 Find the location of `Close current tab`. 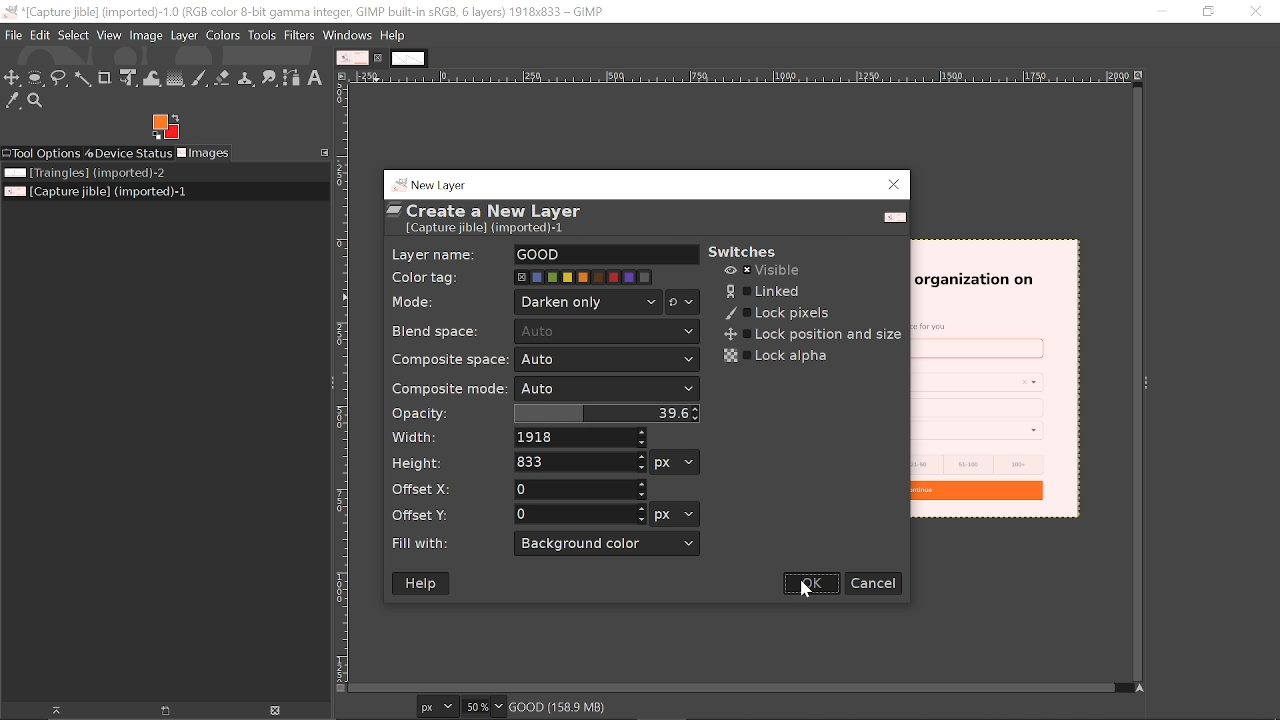

Close current tab is located at coordinates (381, 59).